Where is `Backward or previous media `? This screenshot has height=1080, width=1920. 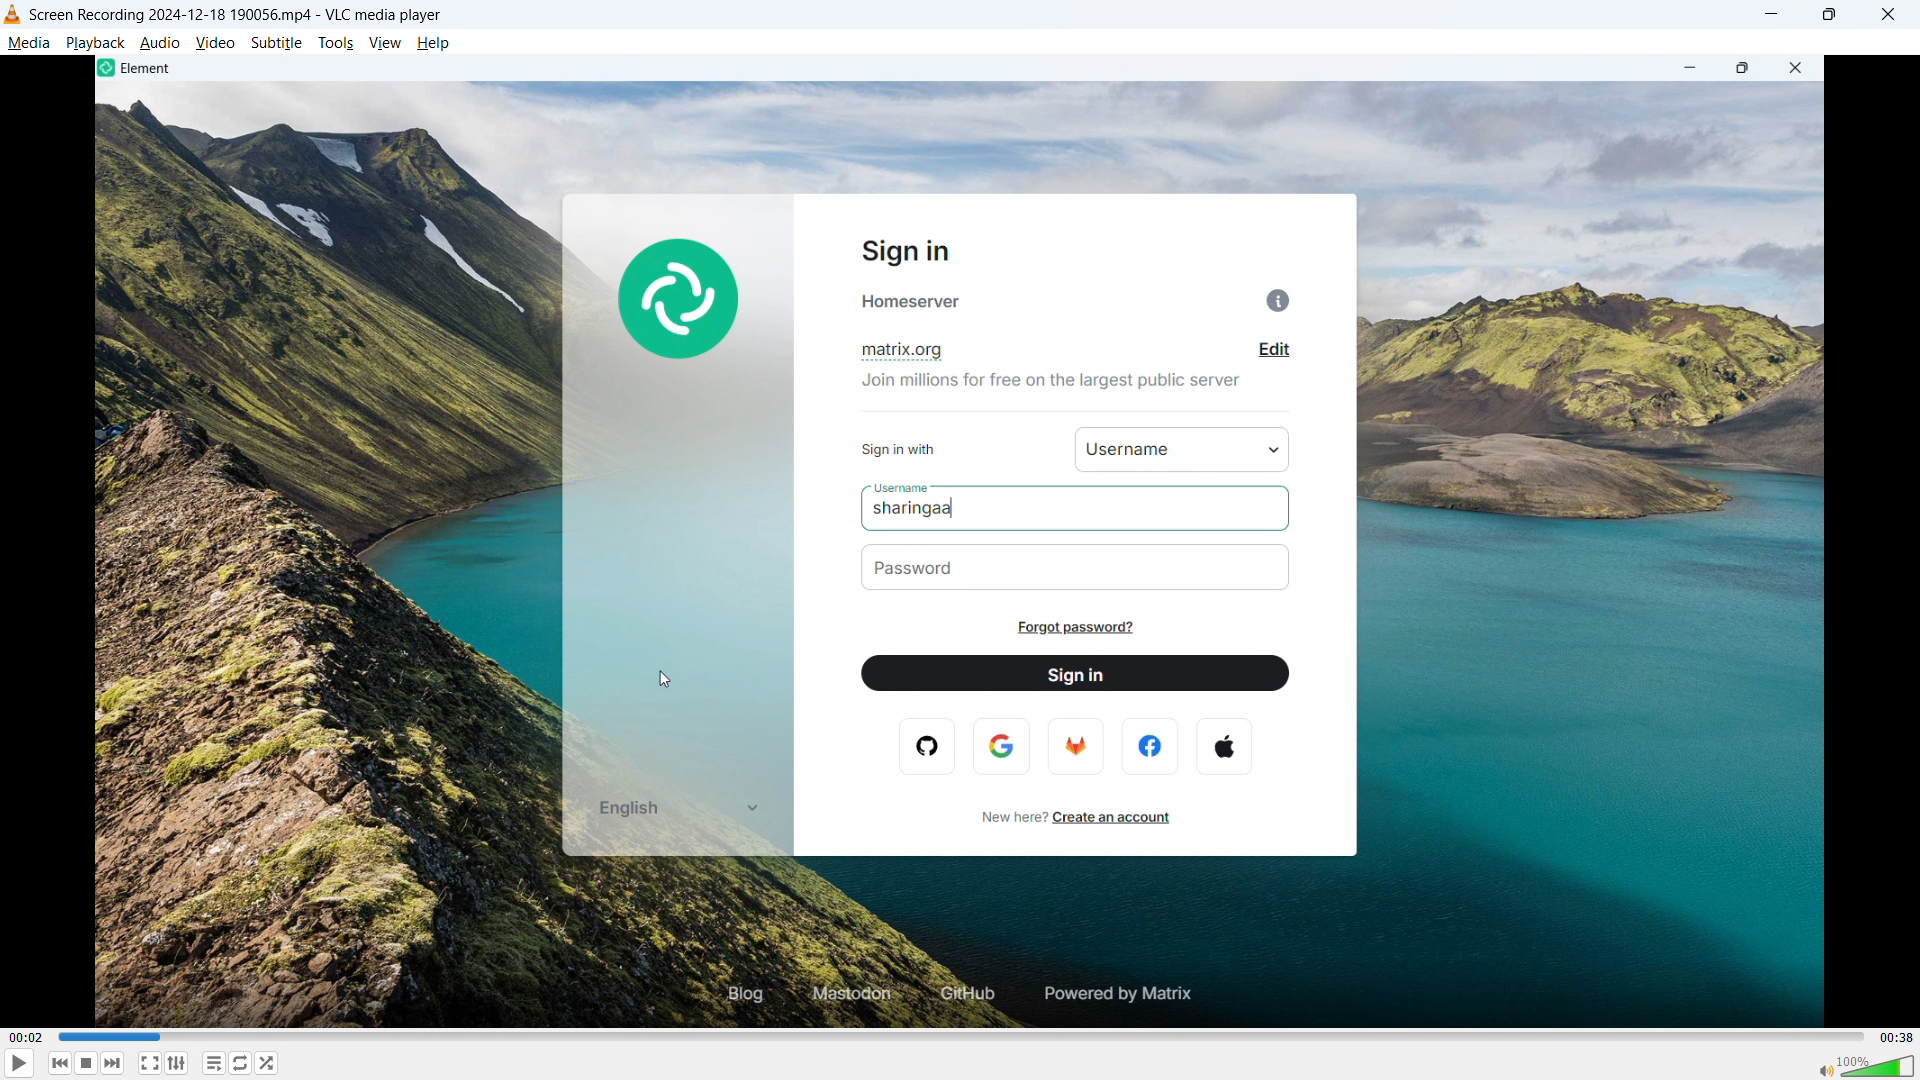
Backward or previous media  is located at coordinates (61, 1063).